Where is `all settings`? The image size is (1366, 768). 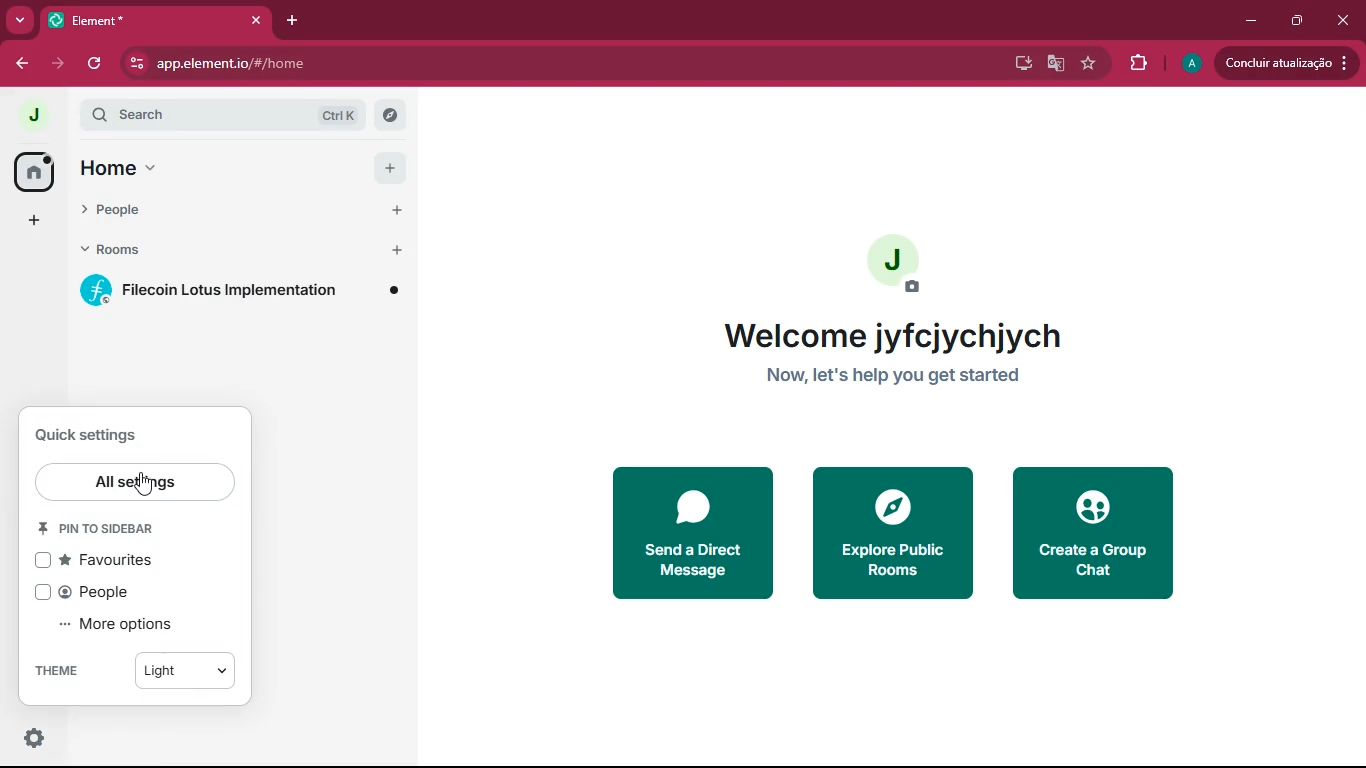 all settings is located at coordinates (135, 483).